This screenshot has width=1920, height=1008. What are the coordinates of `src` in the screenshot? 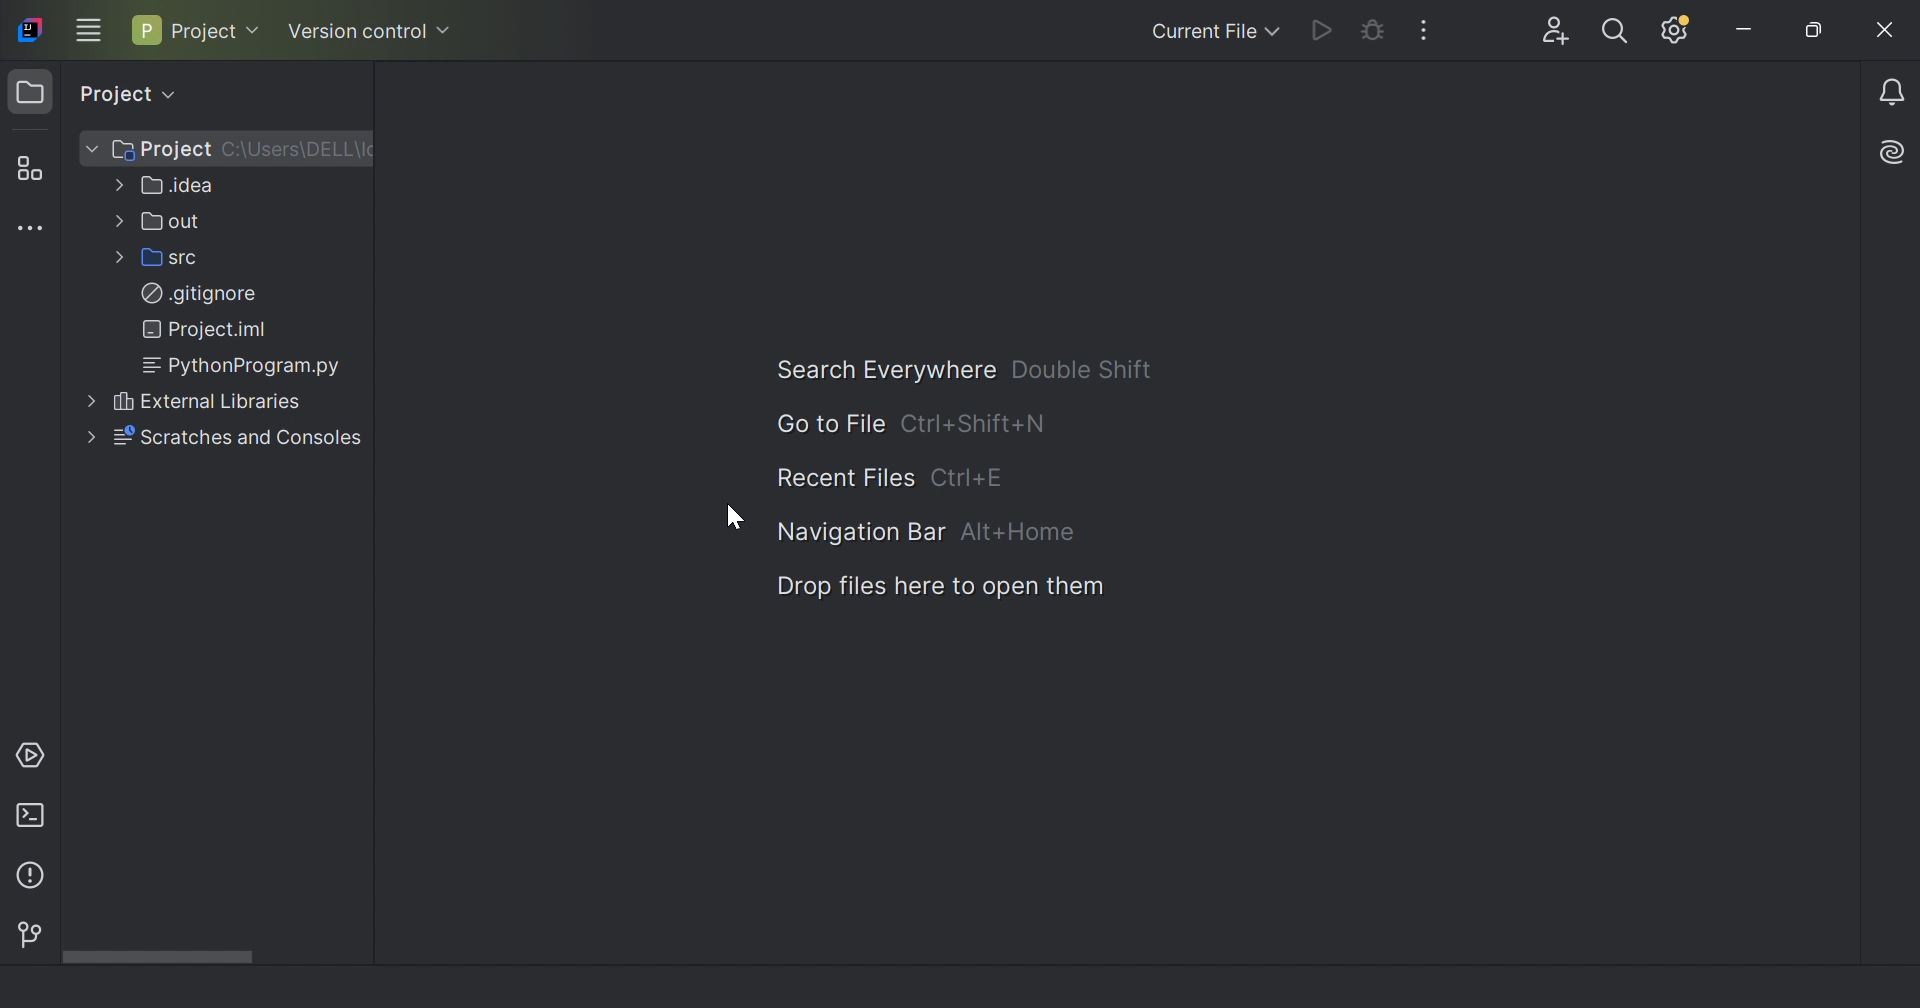 It's located at (167, 256).